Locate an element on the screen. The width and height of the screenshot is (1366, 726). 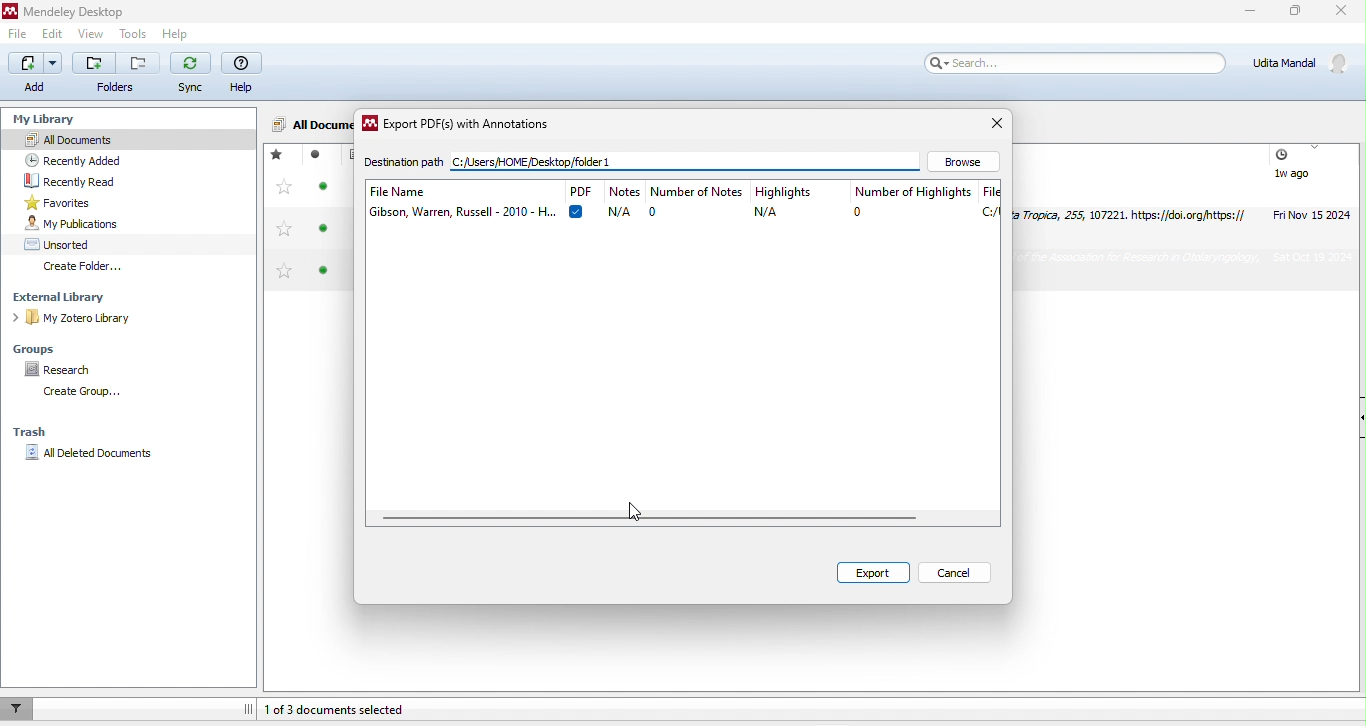
create folder is located at coordinates (88, 267).